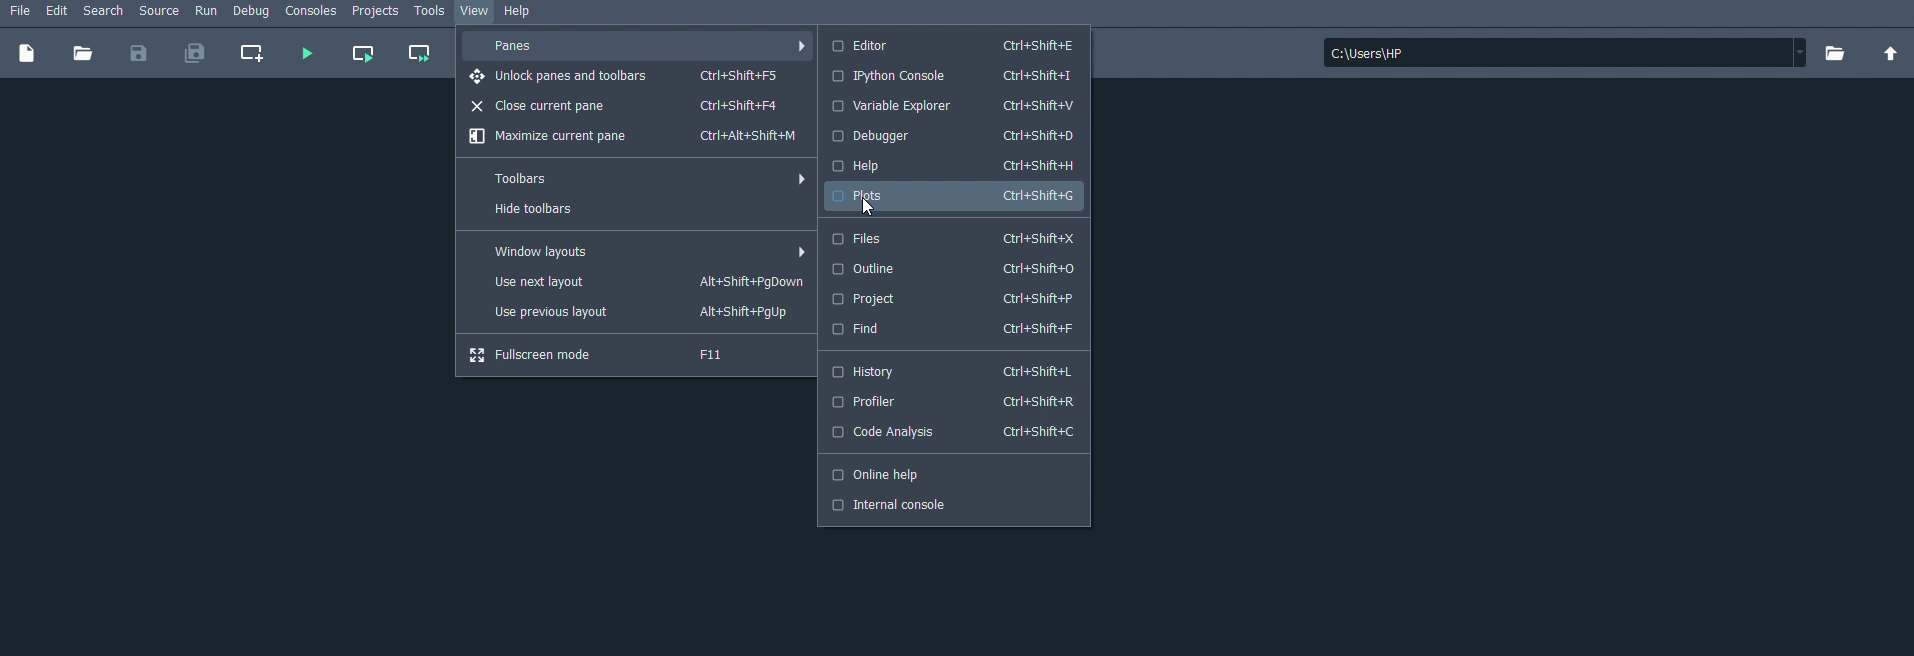  What do you see at coordinates (955, 328) in the screenshot?
I see `Find` at bounding box center [955, 328].